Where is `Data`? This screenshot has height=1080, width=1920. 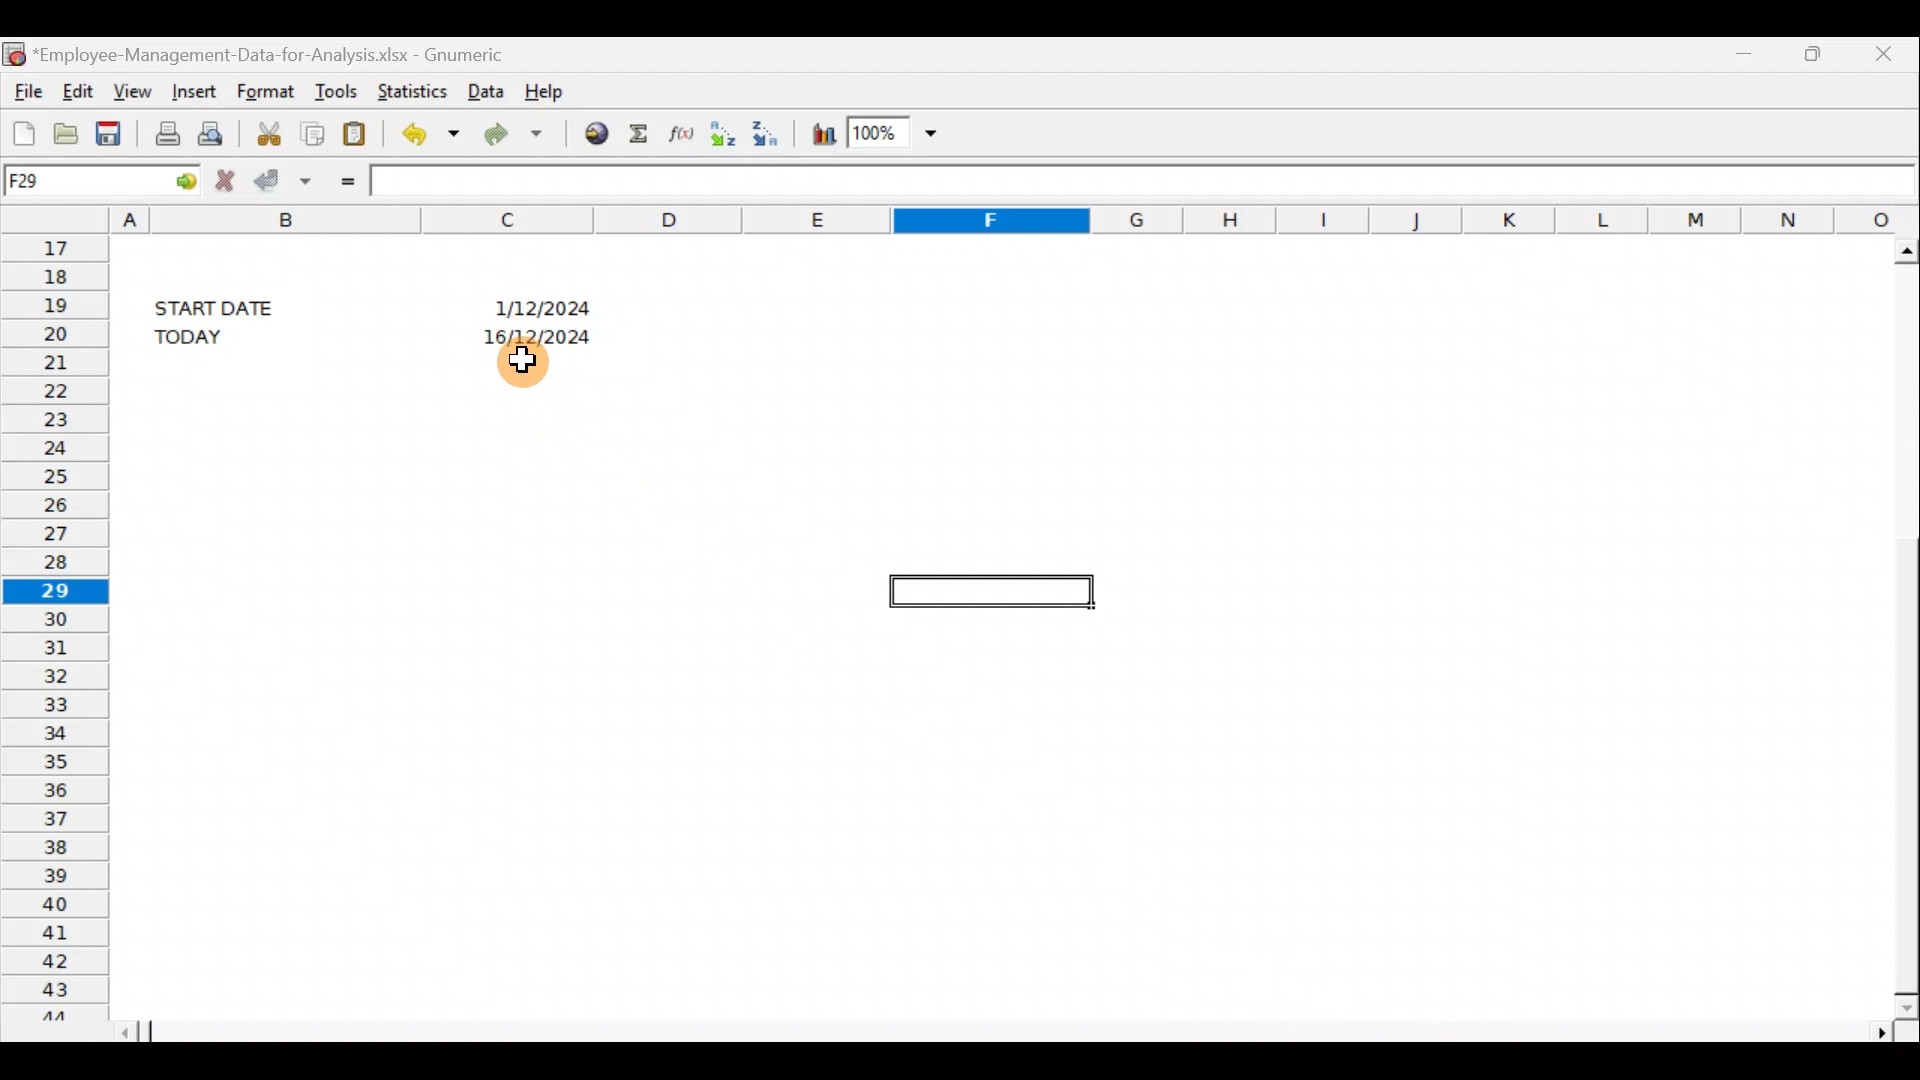 Data is located at coordinates (484, 92).